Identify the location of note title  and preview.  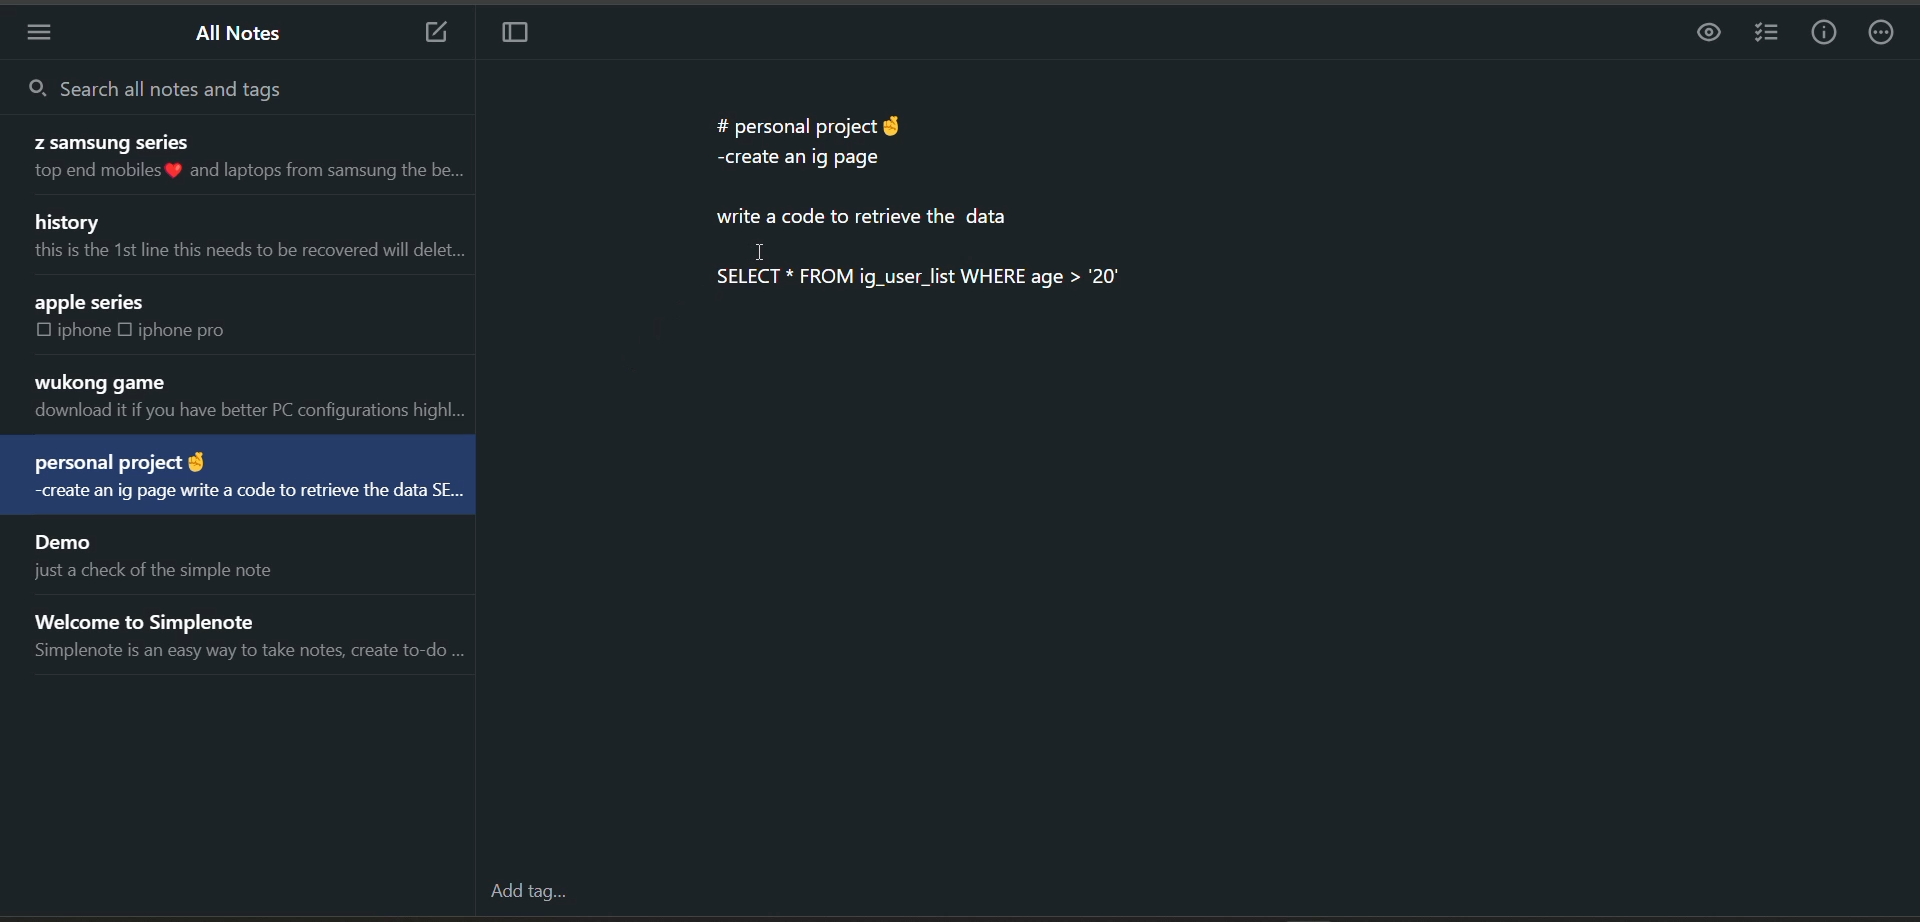
(246, 239).